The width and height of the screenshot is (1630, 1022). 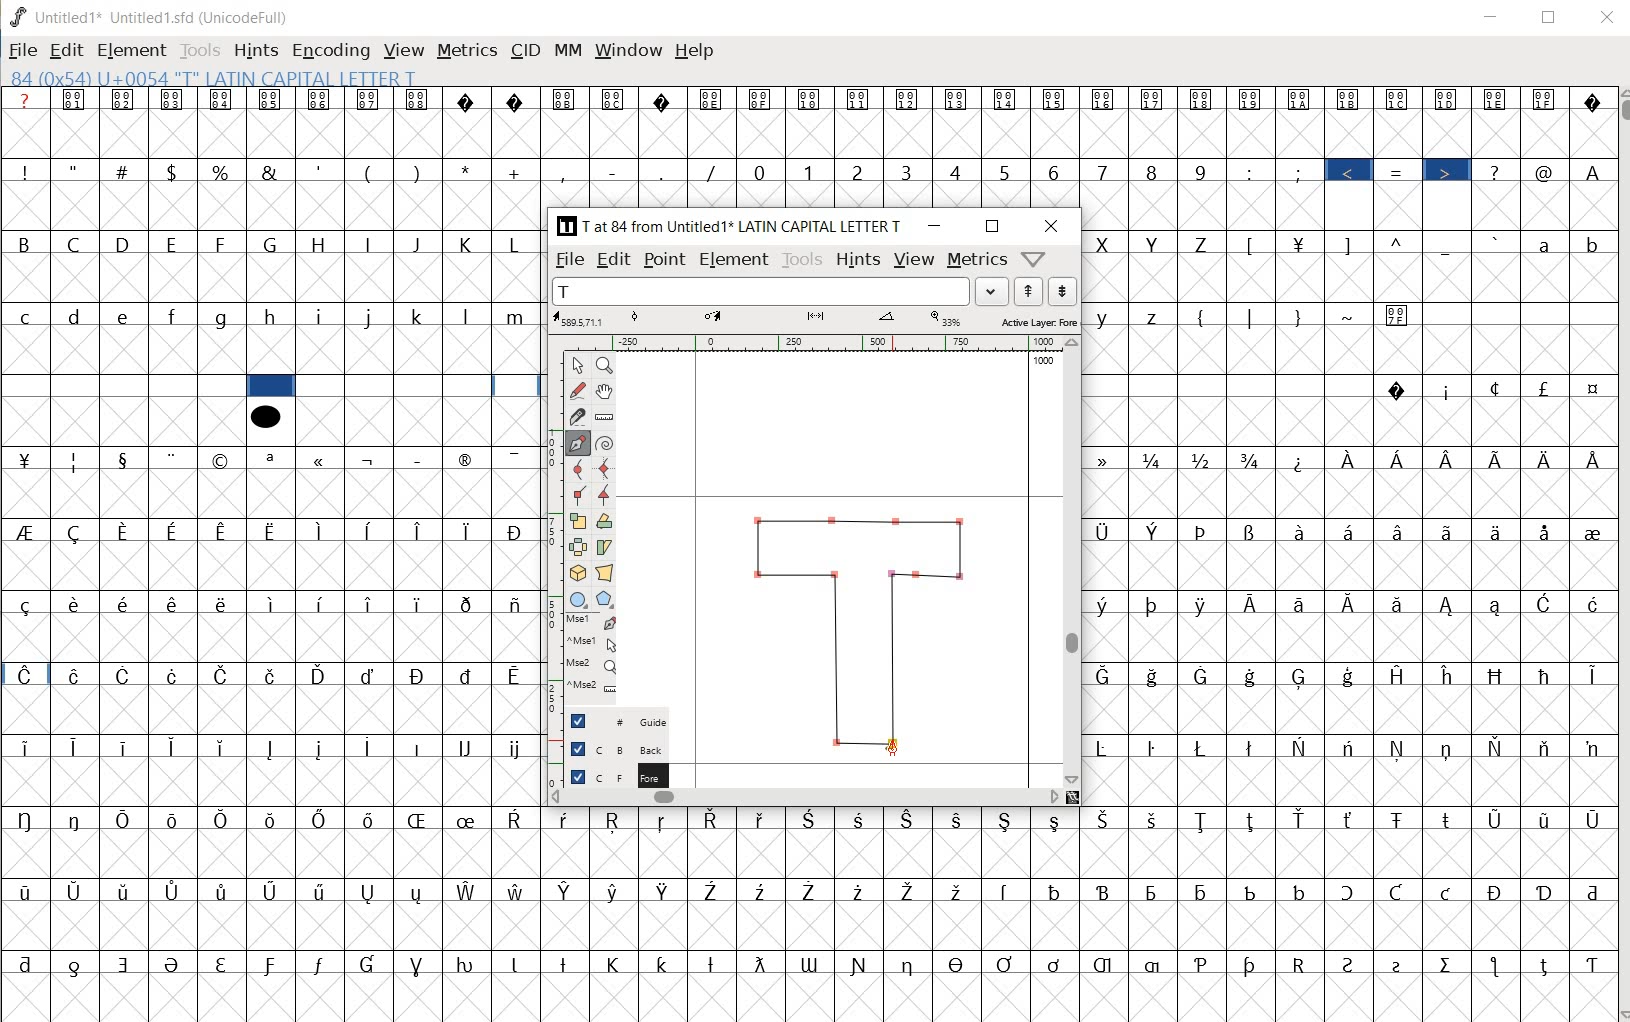 I want to click on Symbol, so click(x=320, y=818).